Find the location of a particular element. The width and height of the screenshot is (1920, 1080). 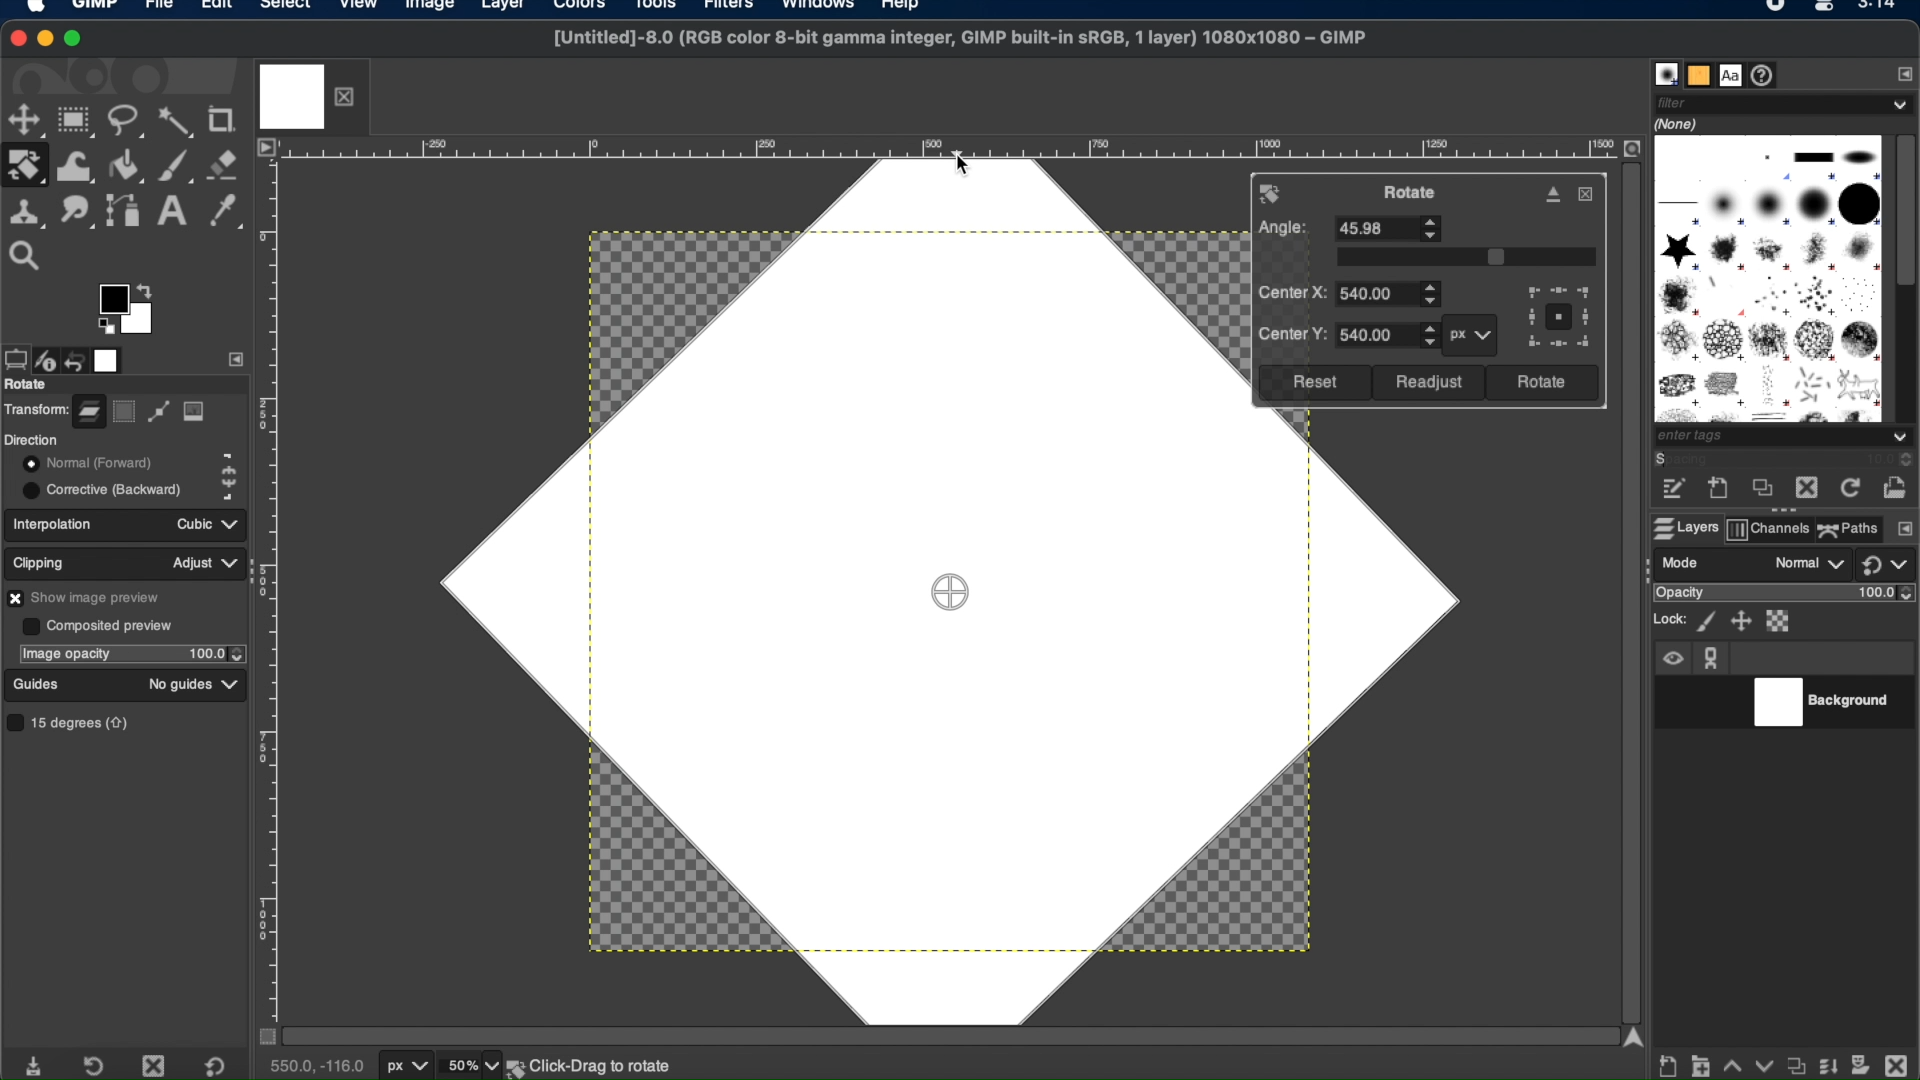

raise this layer is located at coordinates (1731, 1061).